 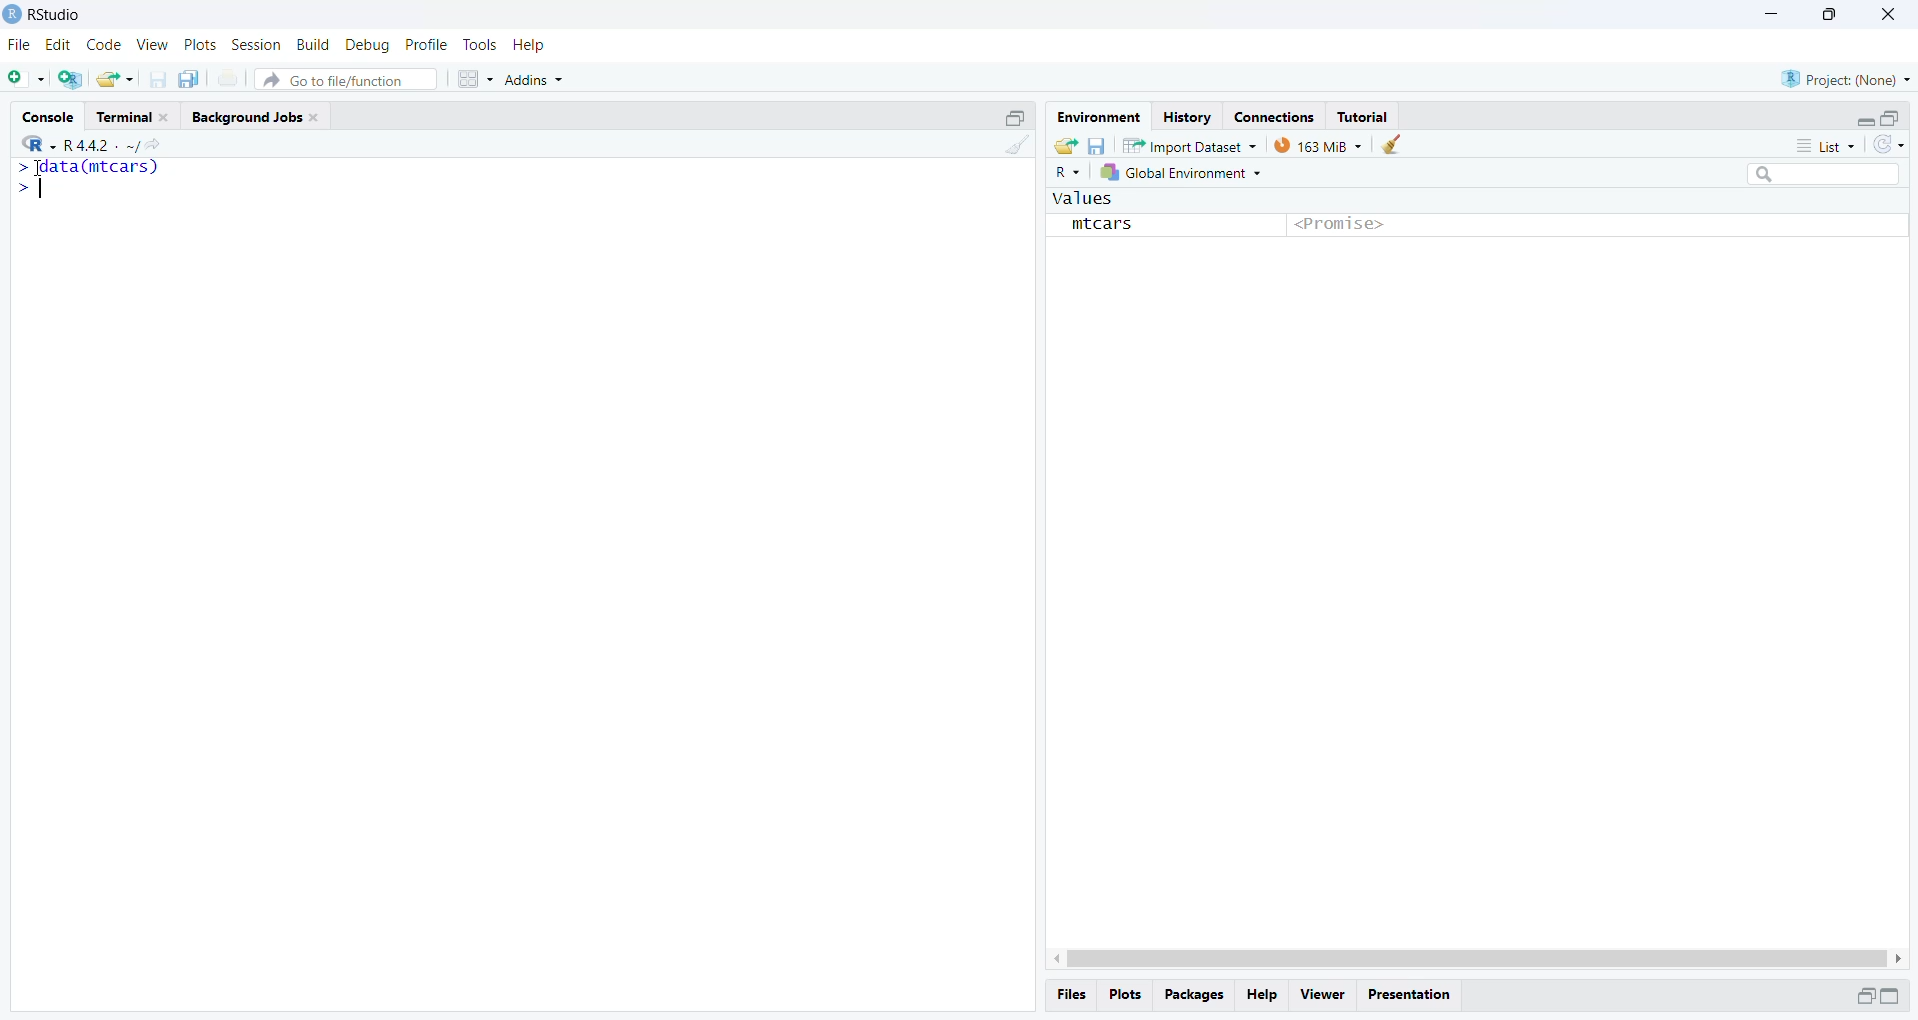 What do you see at coordinates (115, 79) in the screenshot?
I see `share as` at bounding box center [115, 79].